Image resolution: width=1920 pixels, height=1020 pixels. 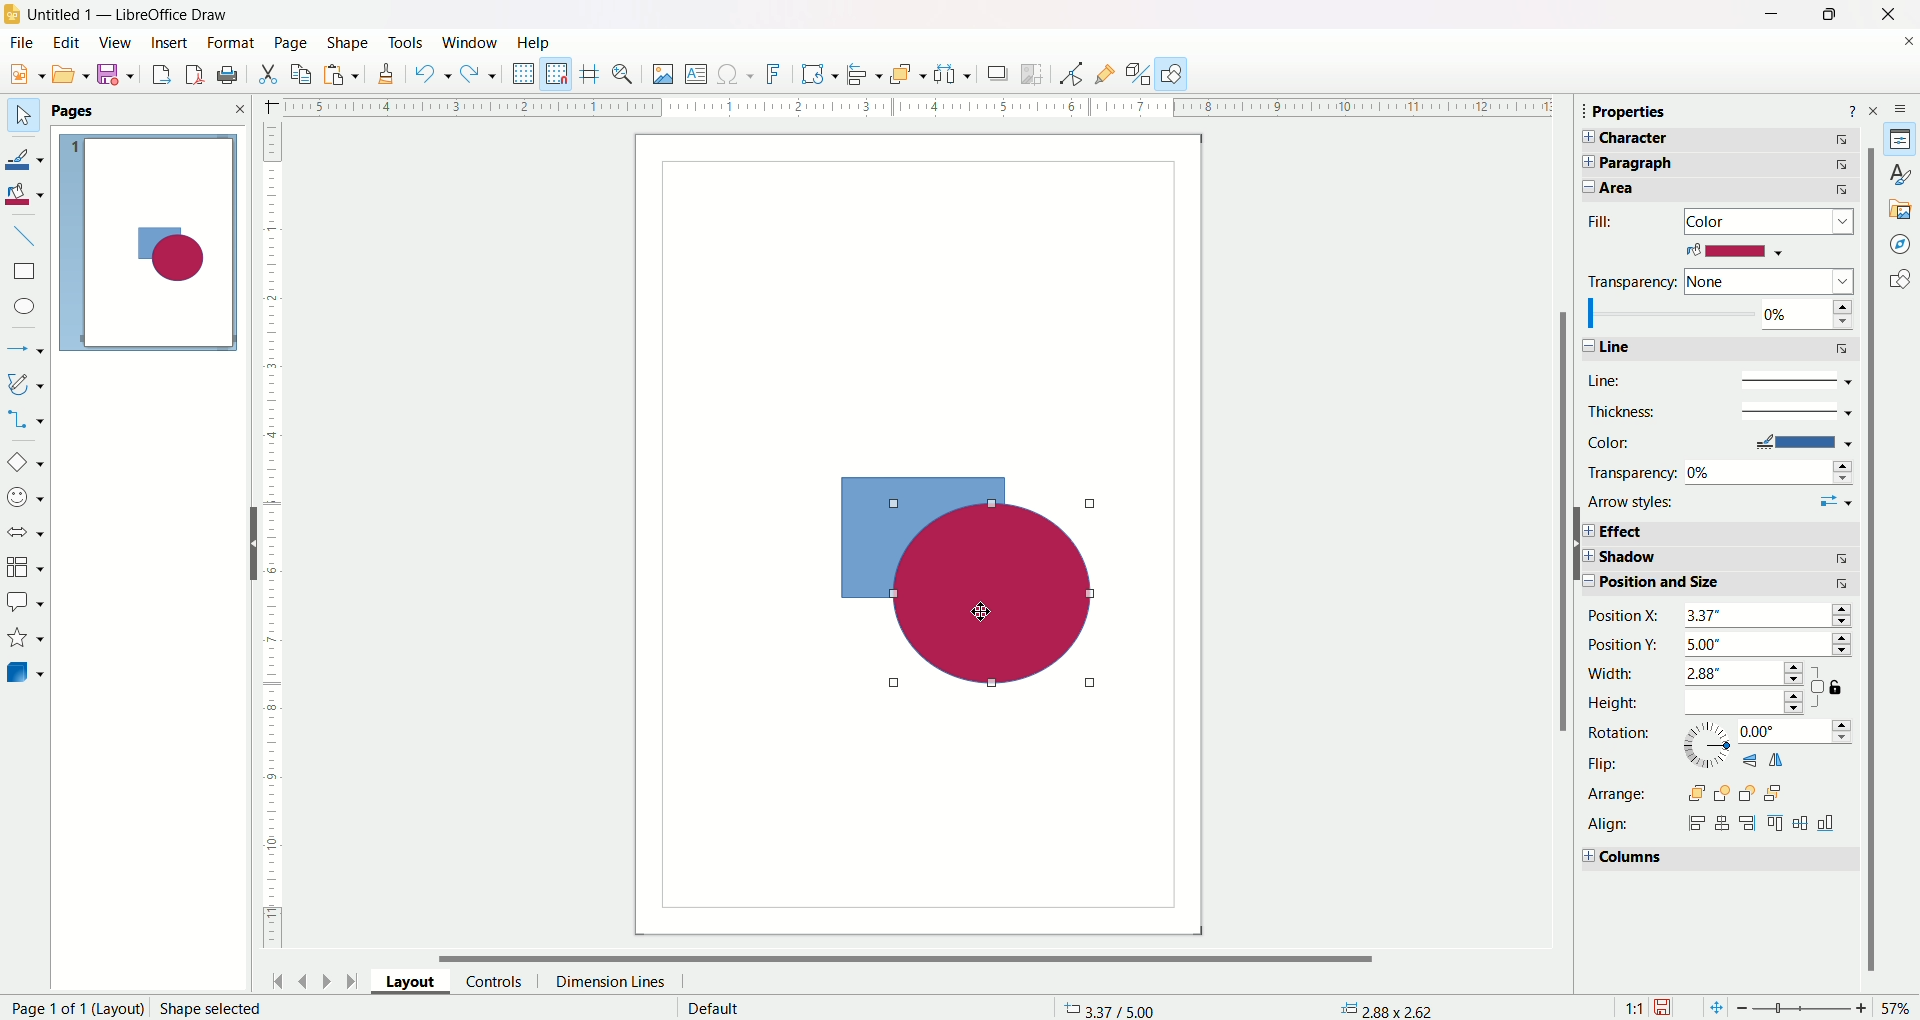 What do you see at coordinates (275, 980) in the screenshot?
I see `to first page` at bounding box center [275, 980].